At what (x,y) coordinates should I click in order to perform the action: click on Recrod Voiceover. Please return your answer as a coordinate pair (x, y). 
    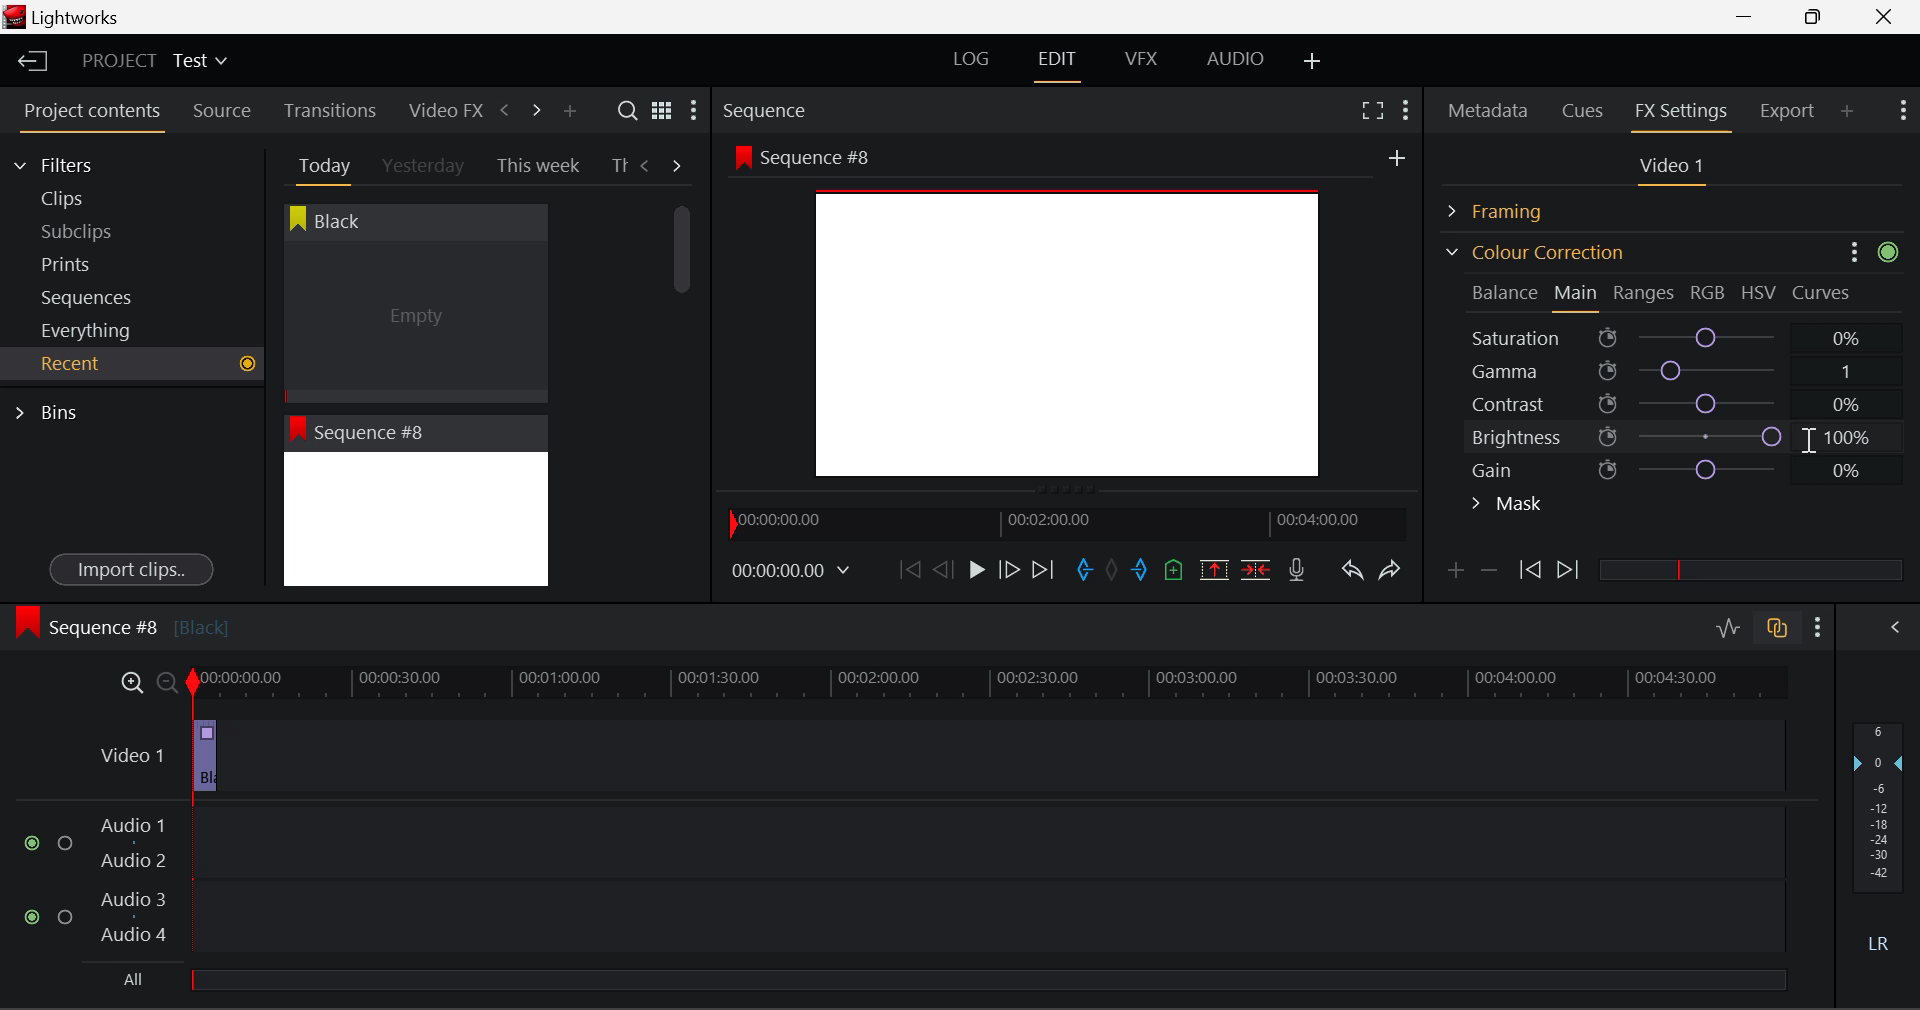
    Looking at the image, I should click on (1296, 569).